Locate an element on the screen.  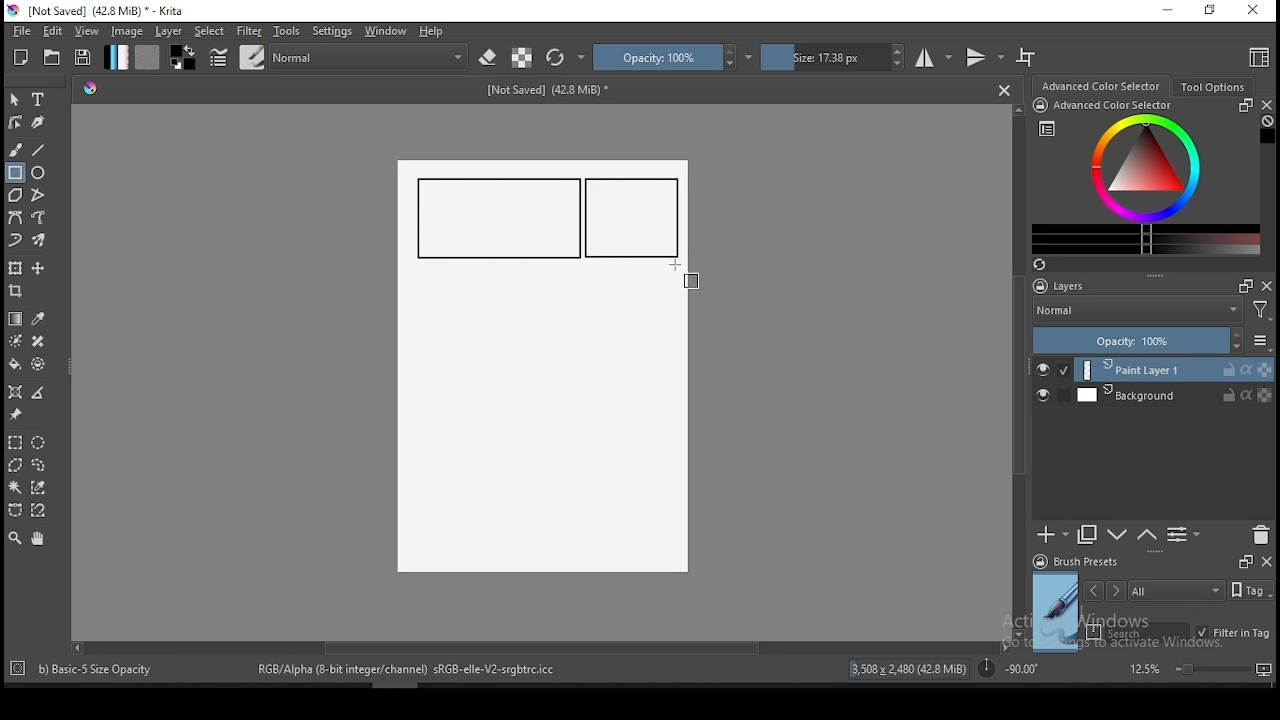
view is located at coordinates (86, 31).